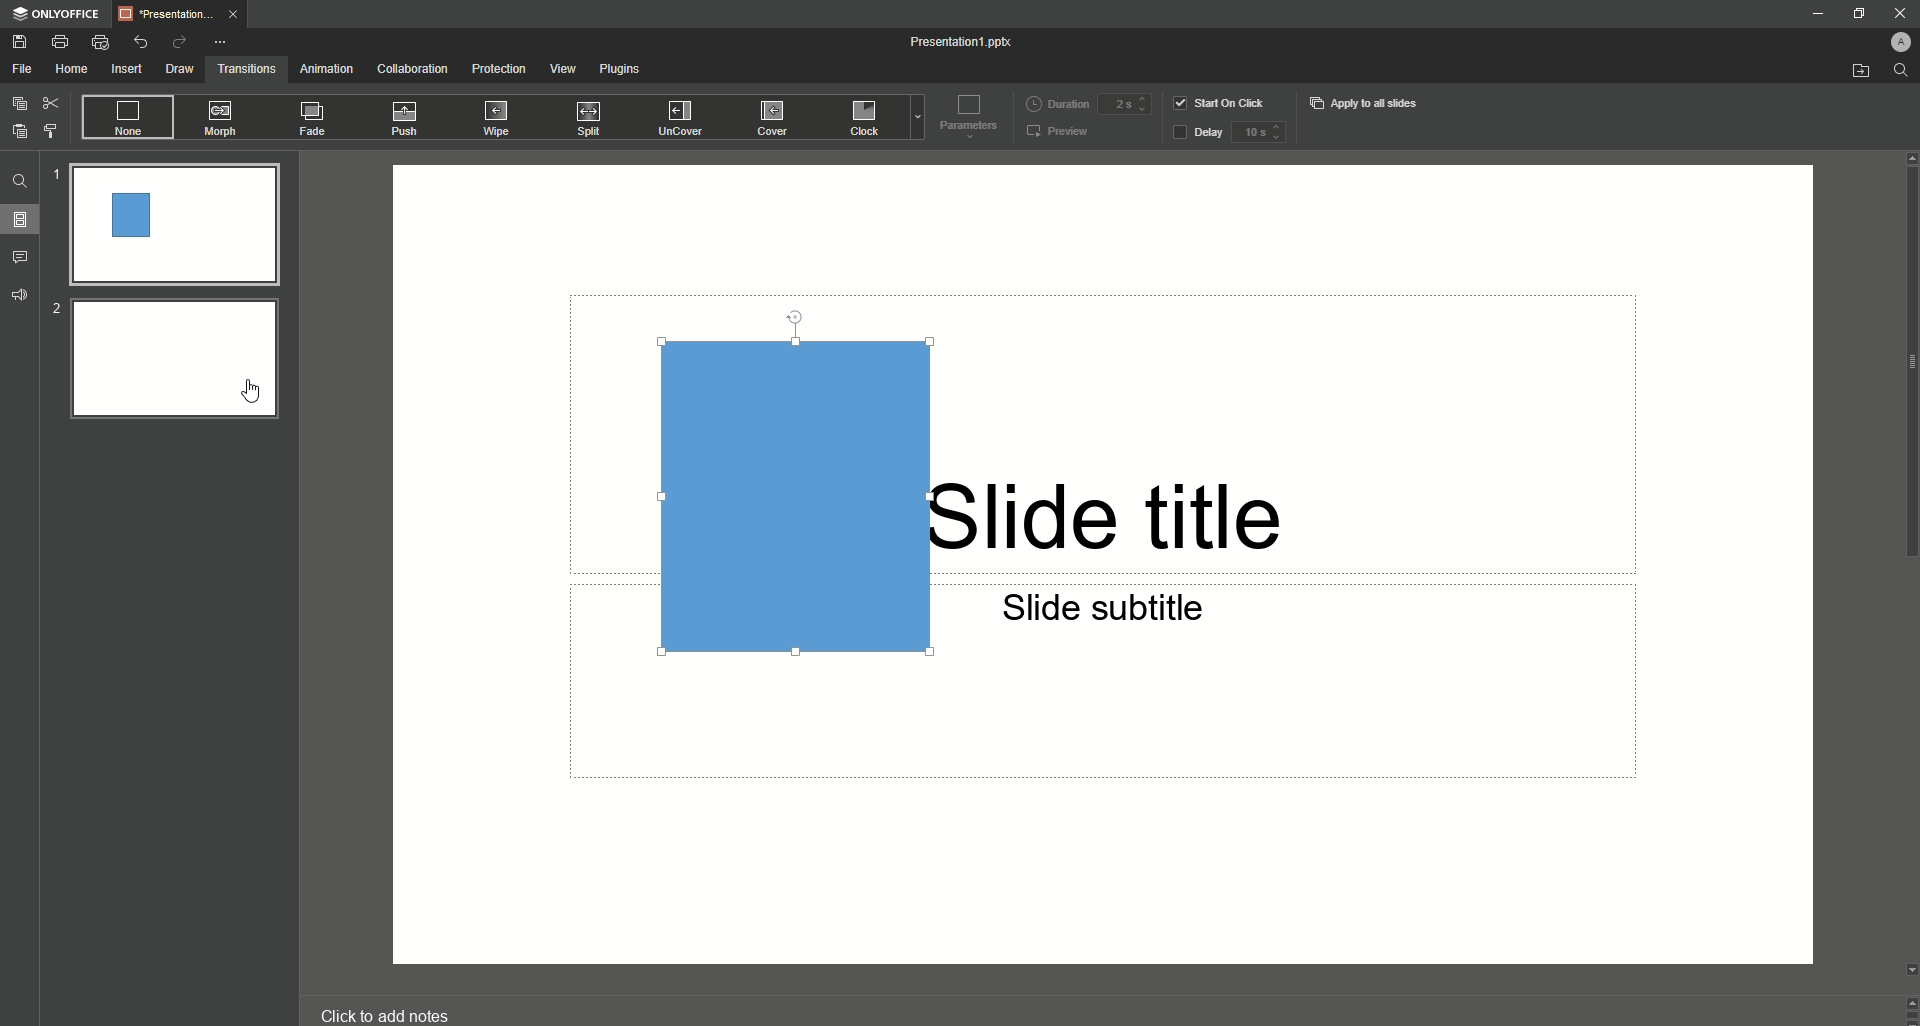 This screenshot has height=1026, width=1920. What do you see at coordinates (130, 117) in the screenshot?
I see `None` at bounding box center [130, 117].